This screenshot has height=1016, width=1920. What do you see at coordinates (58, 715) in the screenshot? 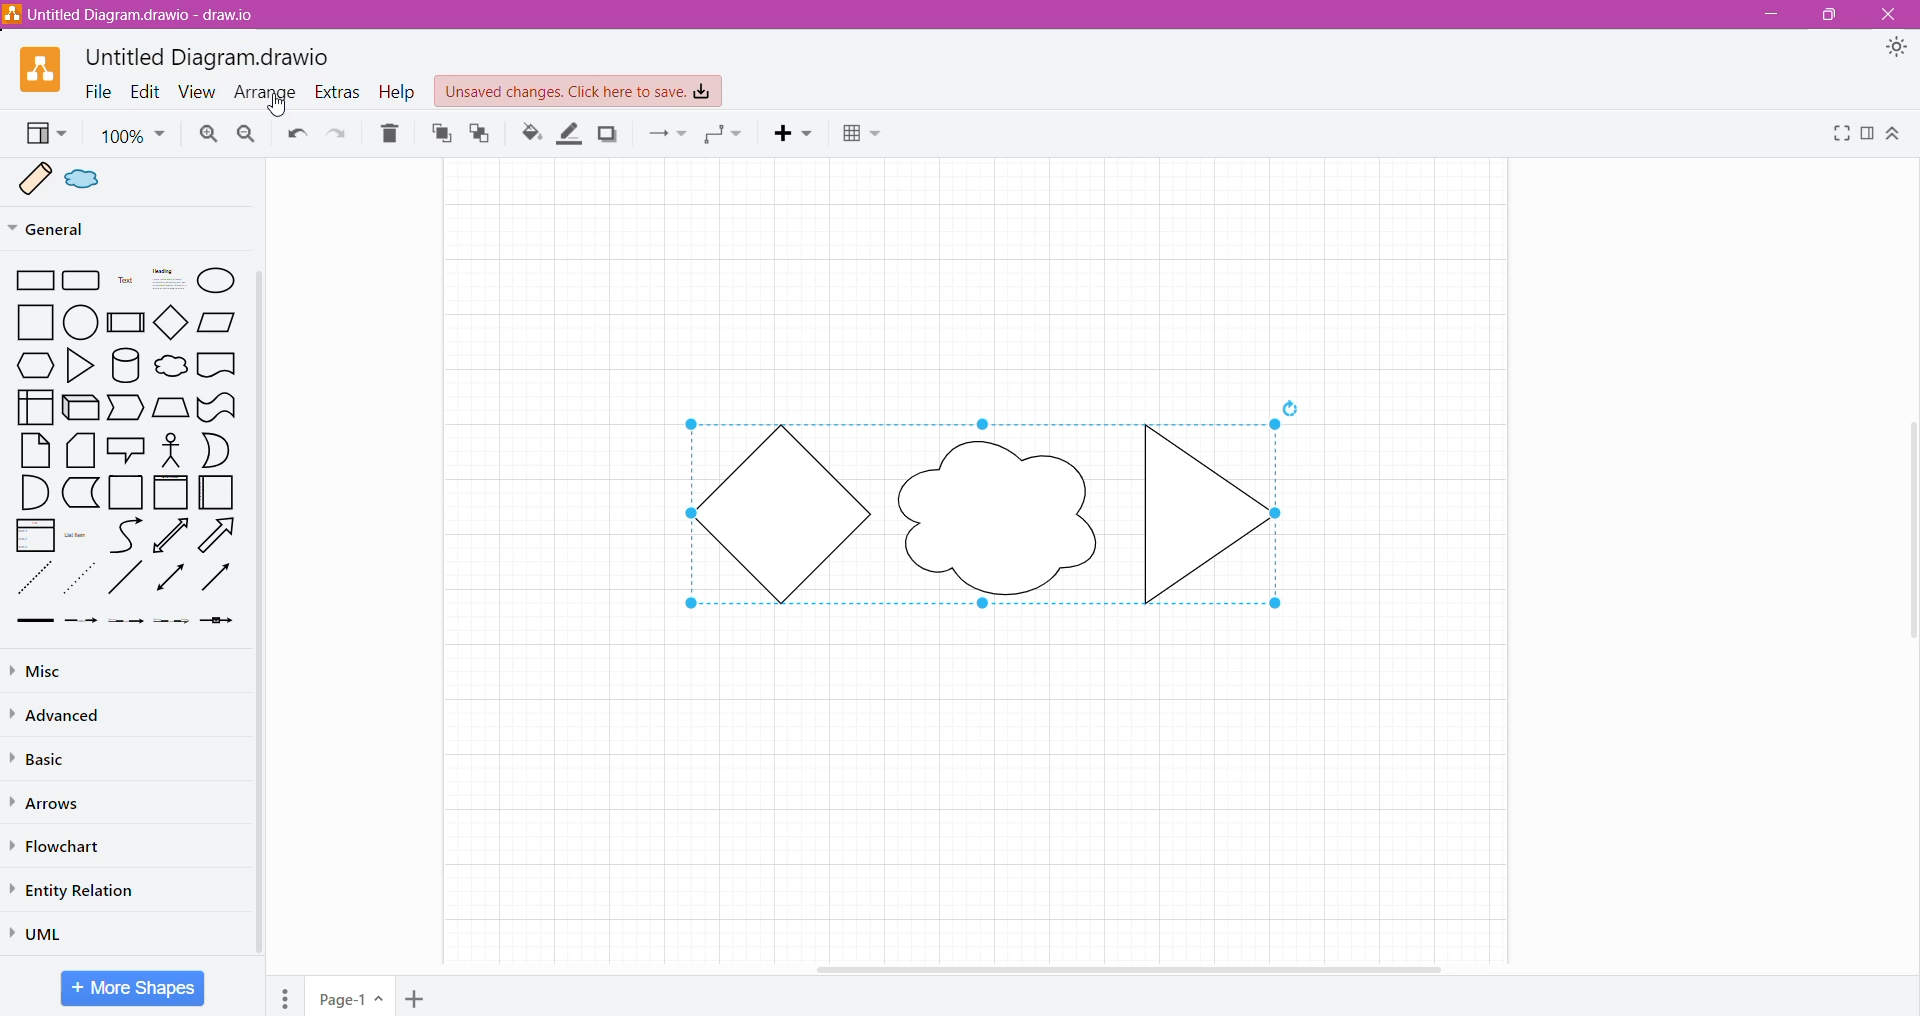
I see `Advanced` at bounding box center [58, 715].